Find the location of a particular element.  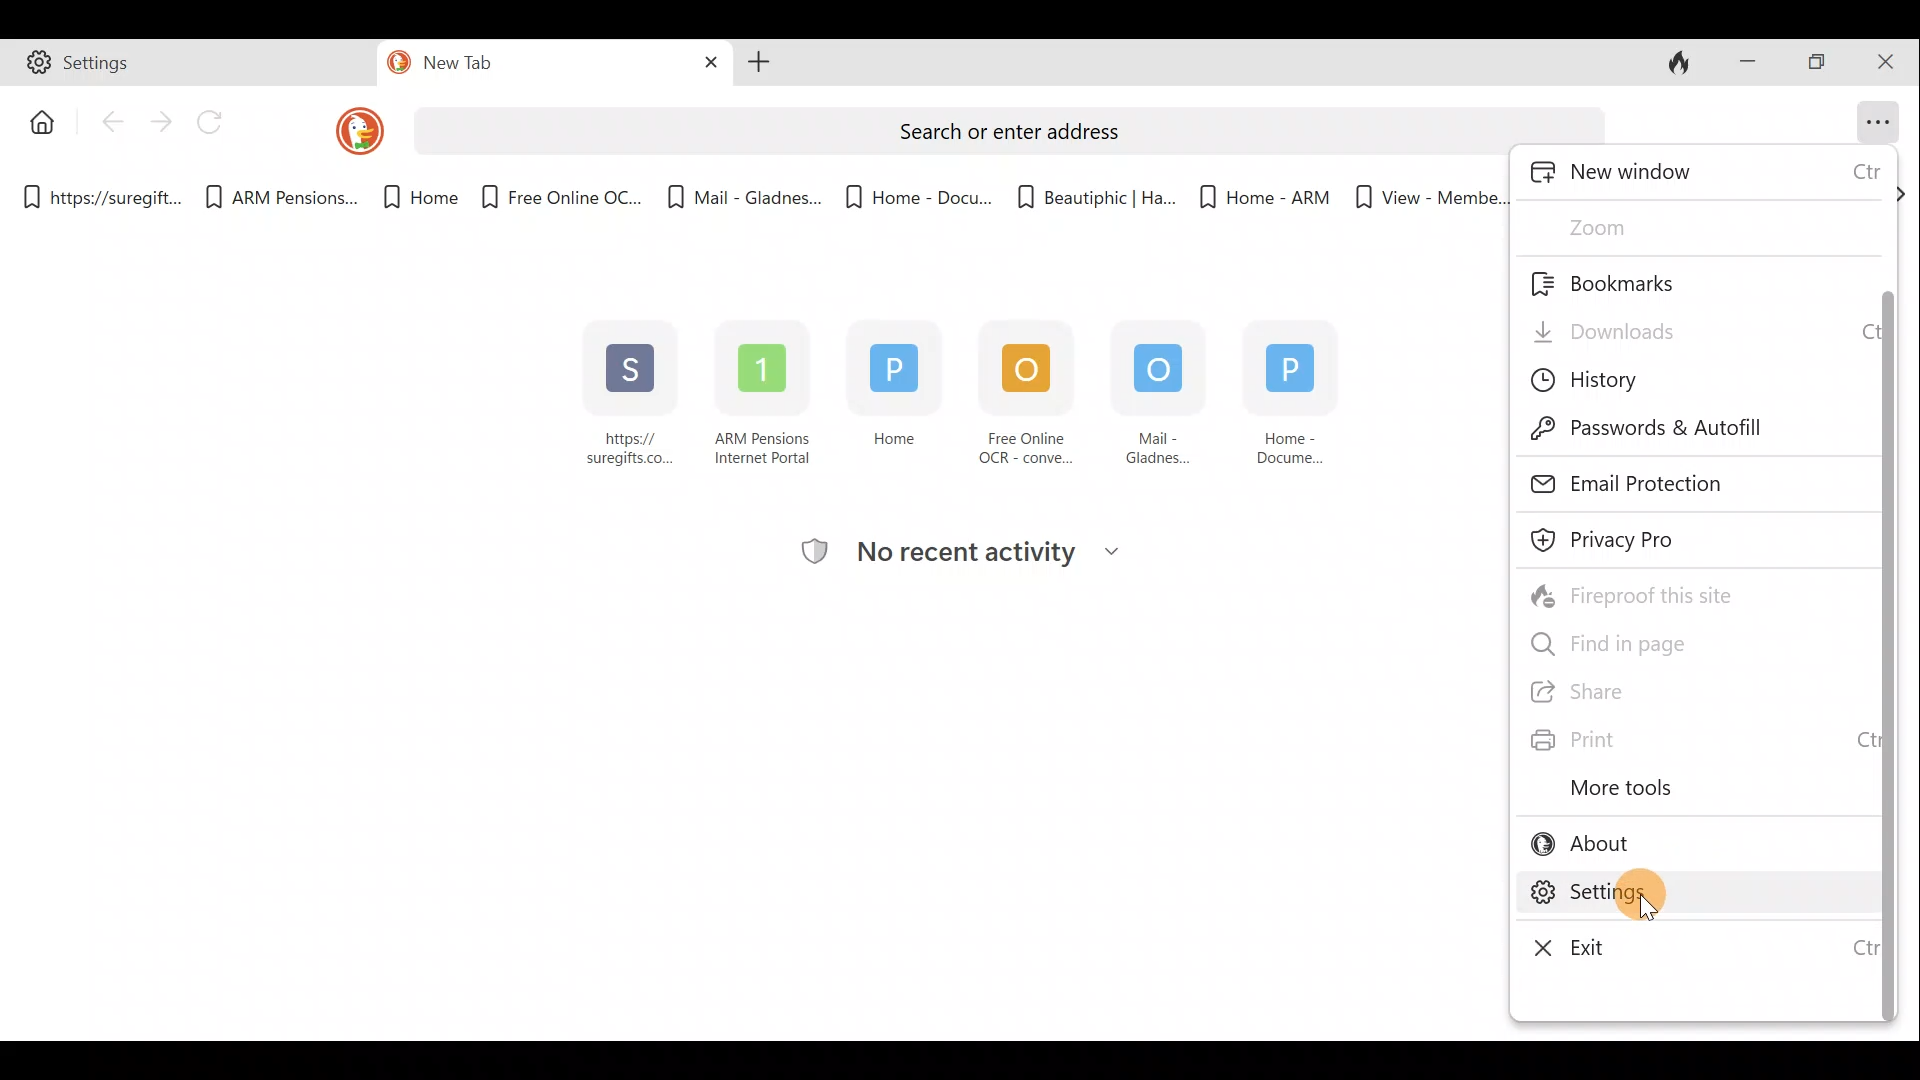

Home - Document is located at coordinates (1298, 389).